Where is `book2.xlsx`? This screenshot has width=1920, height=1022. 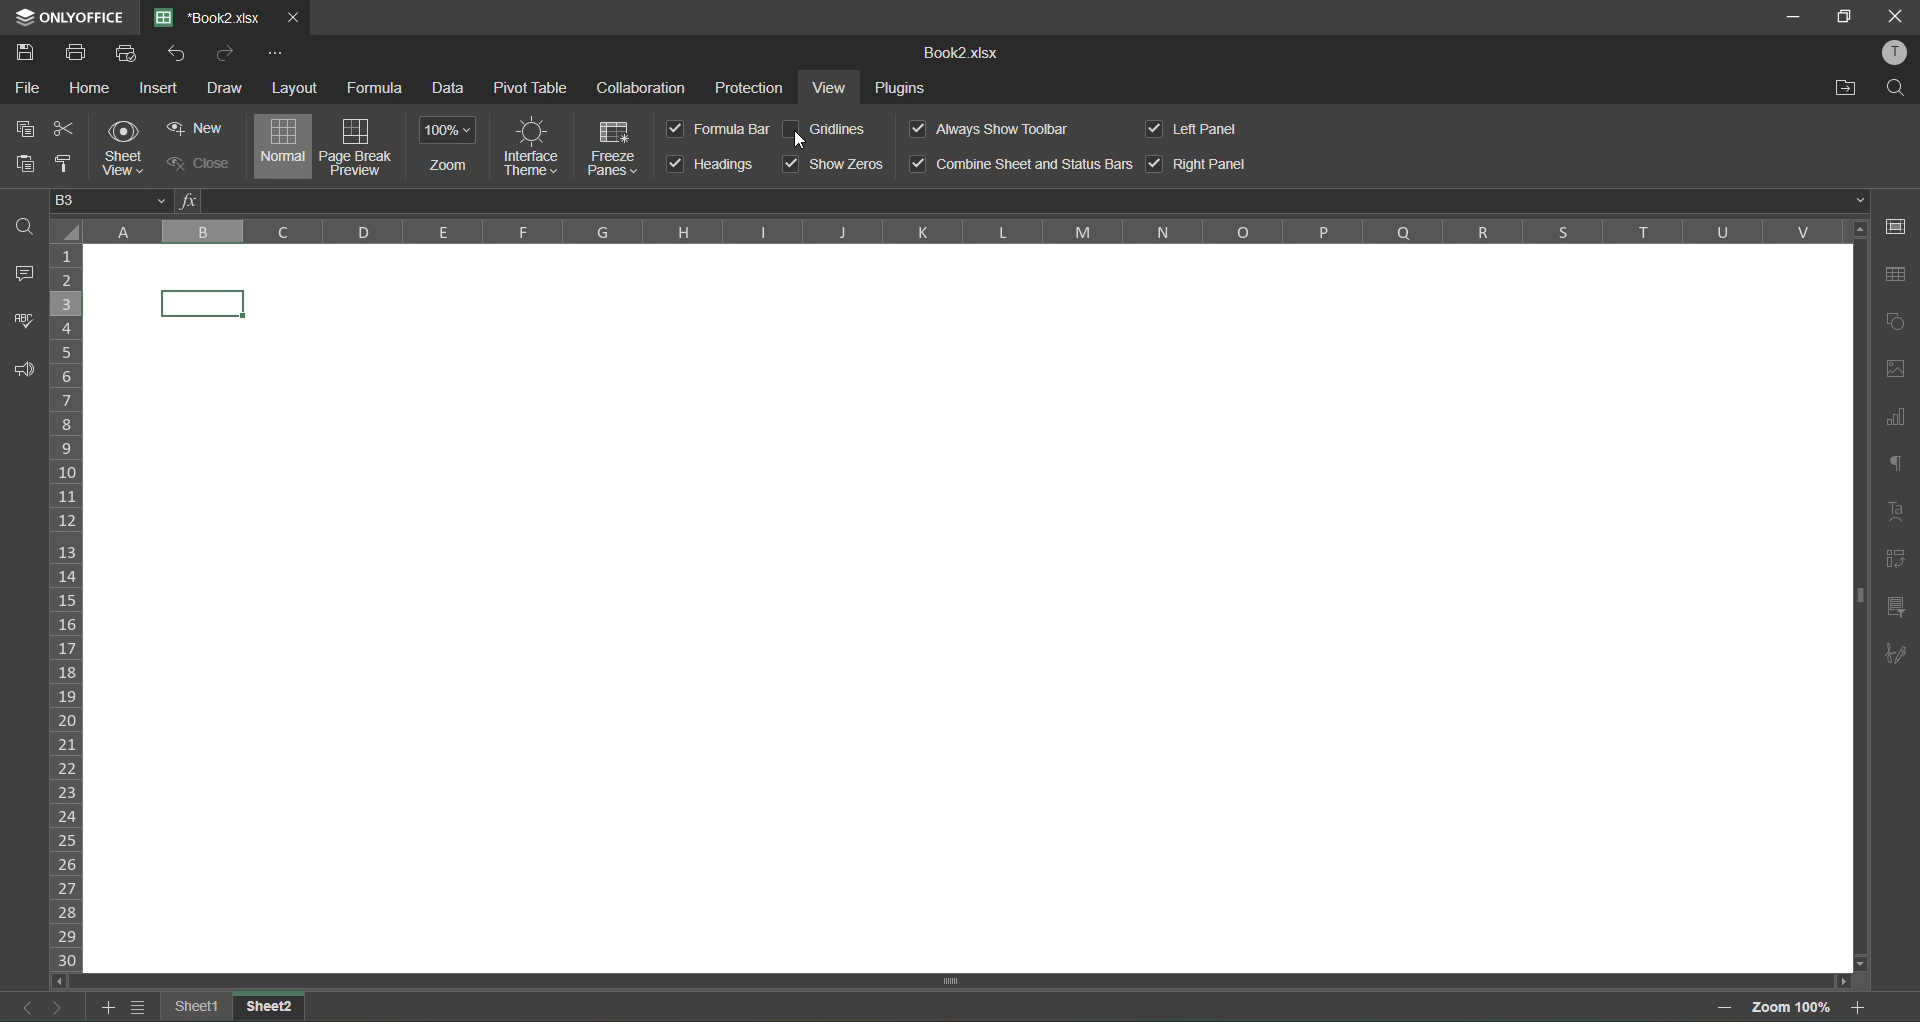
book2.xlsx is located at coordinates (210, 18).